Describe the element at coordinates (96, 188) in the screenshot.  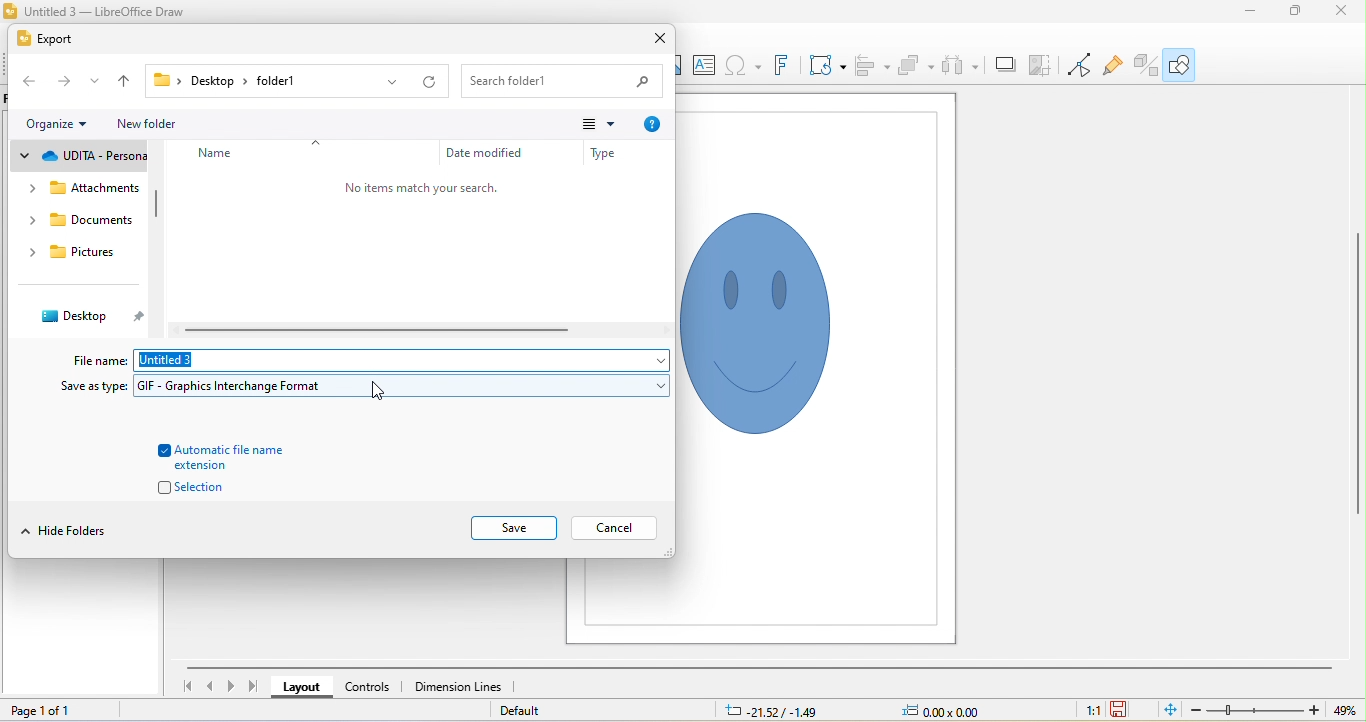
I see `attachments` at that location.